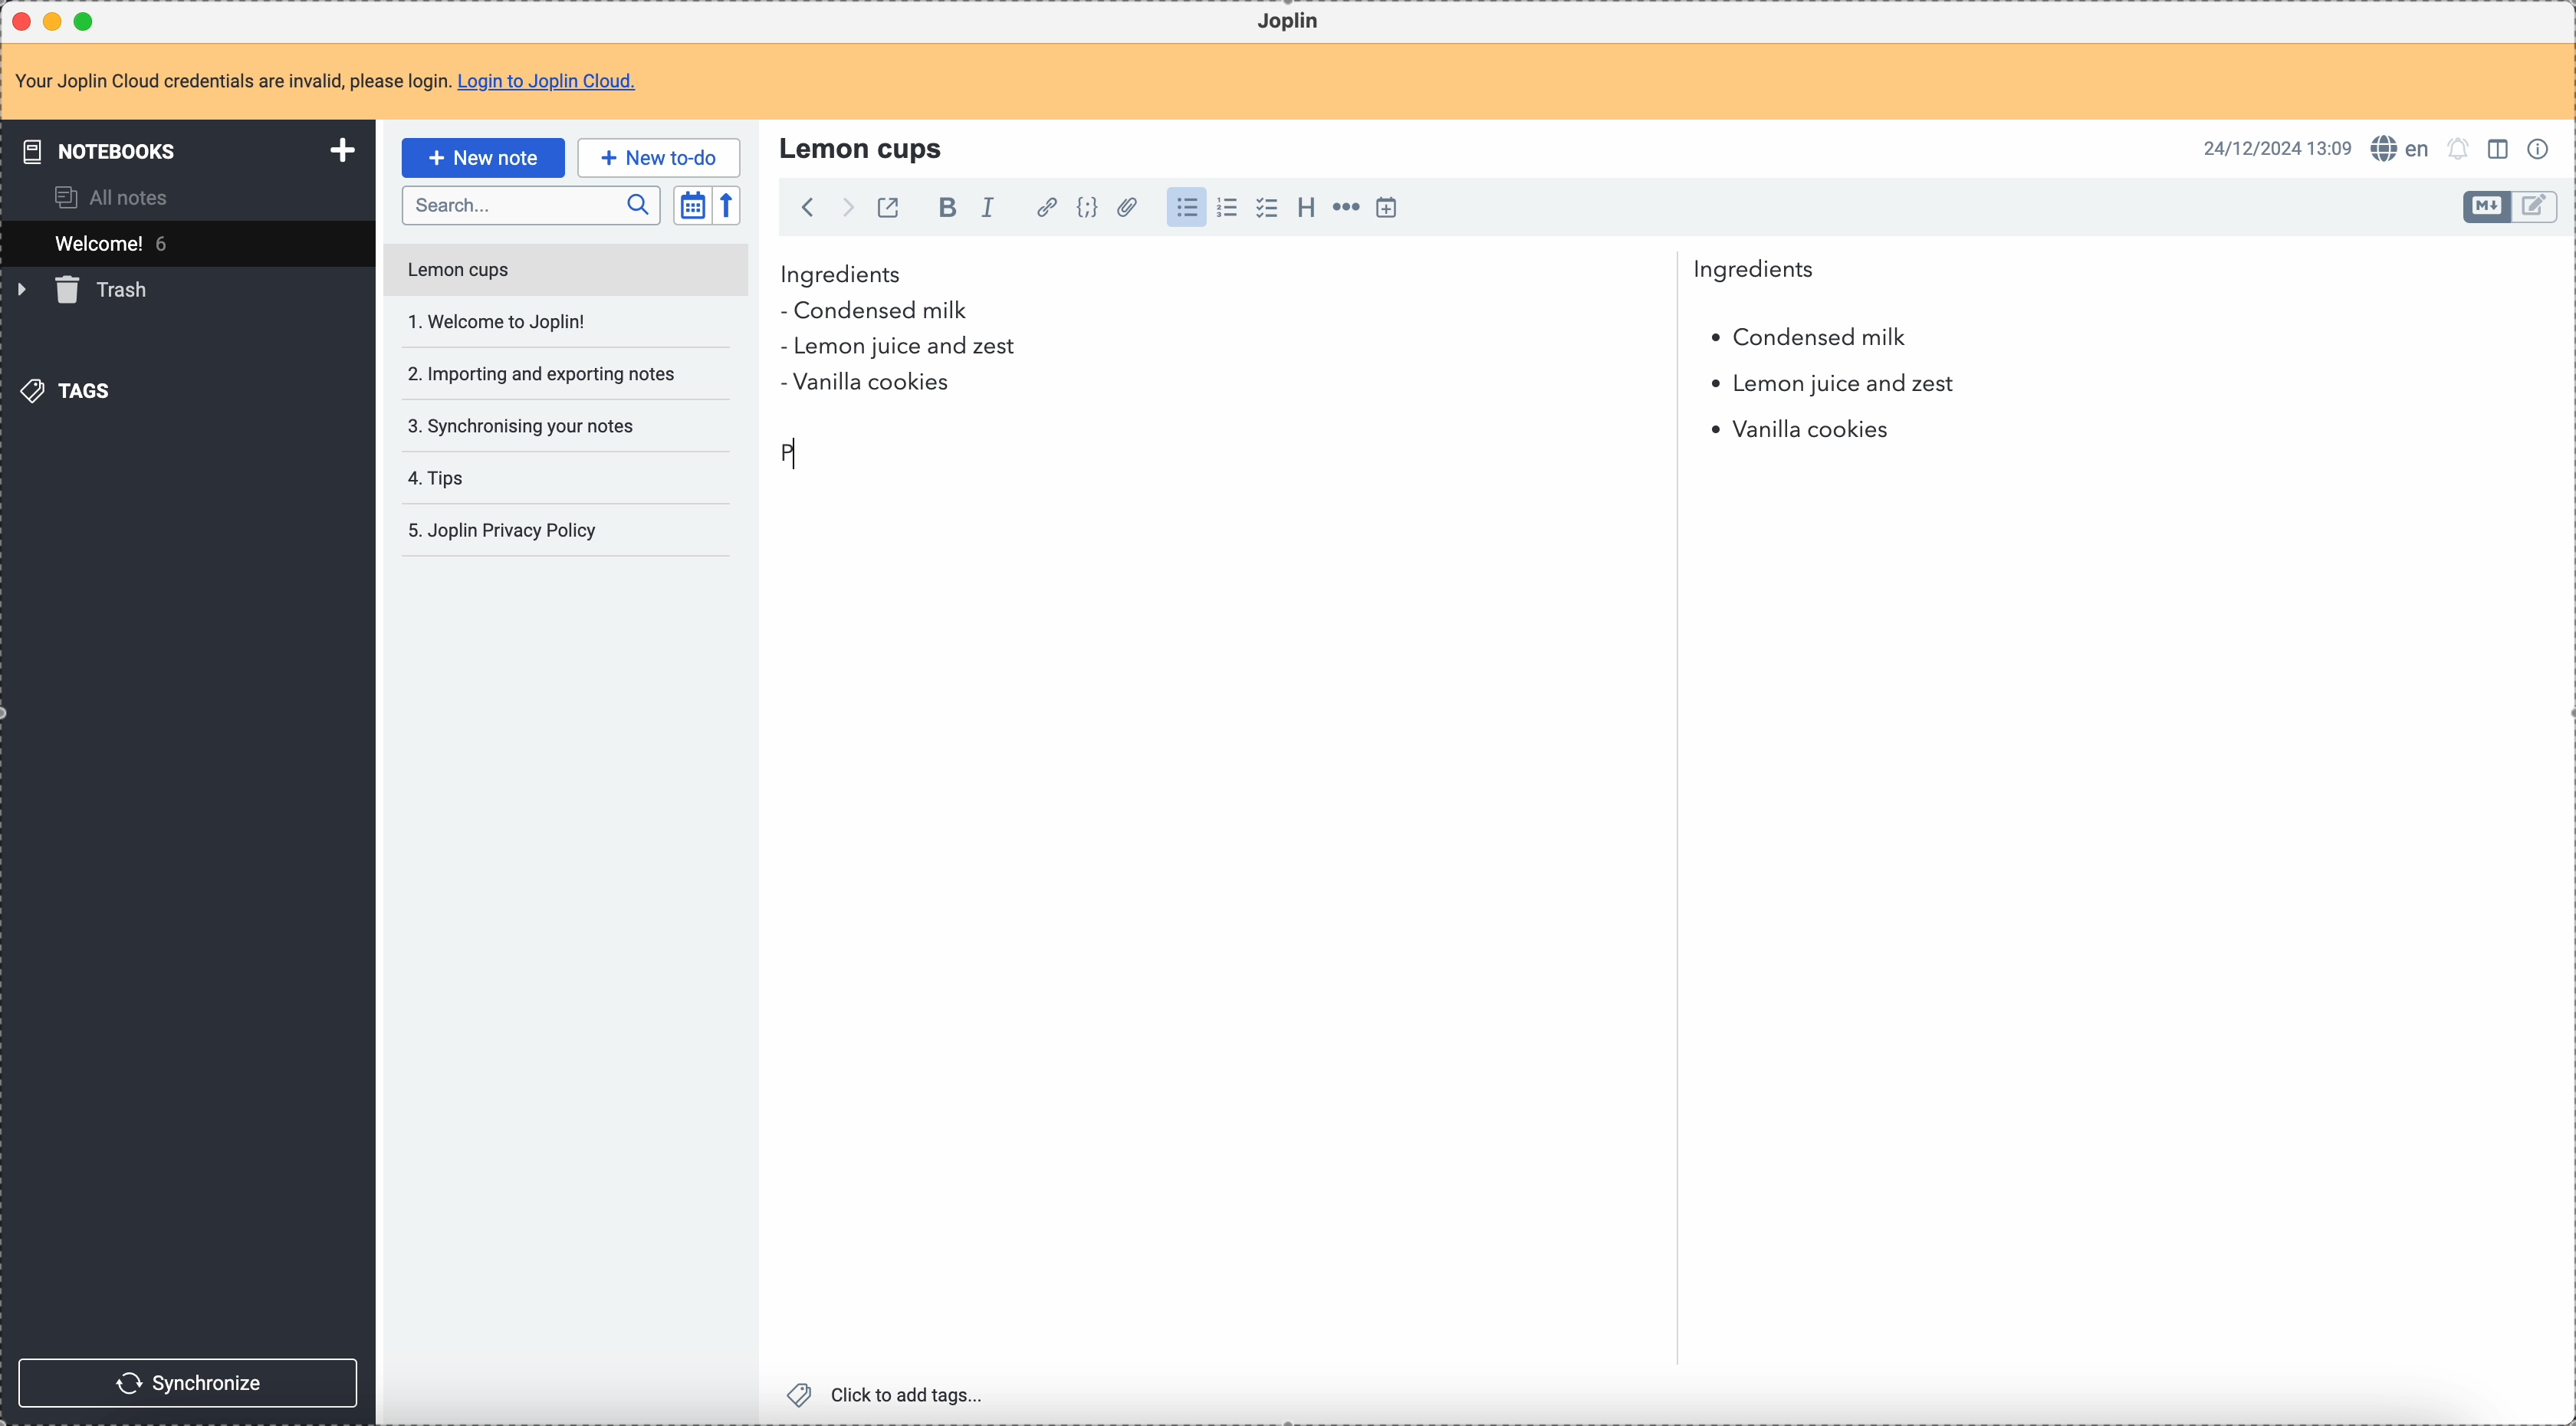  I want to click on note, so click(338, 83).